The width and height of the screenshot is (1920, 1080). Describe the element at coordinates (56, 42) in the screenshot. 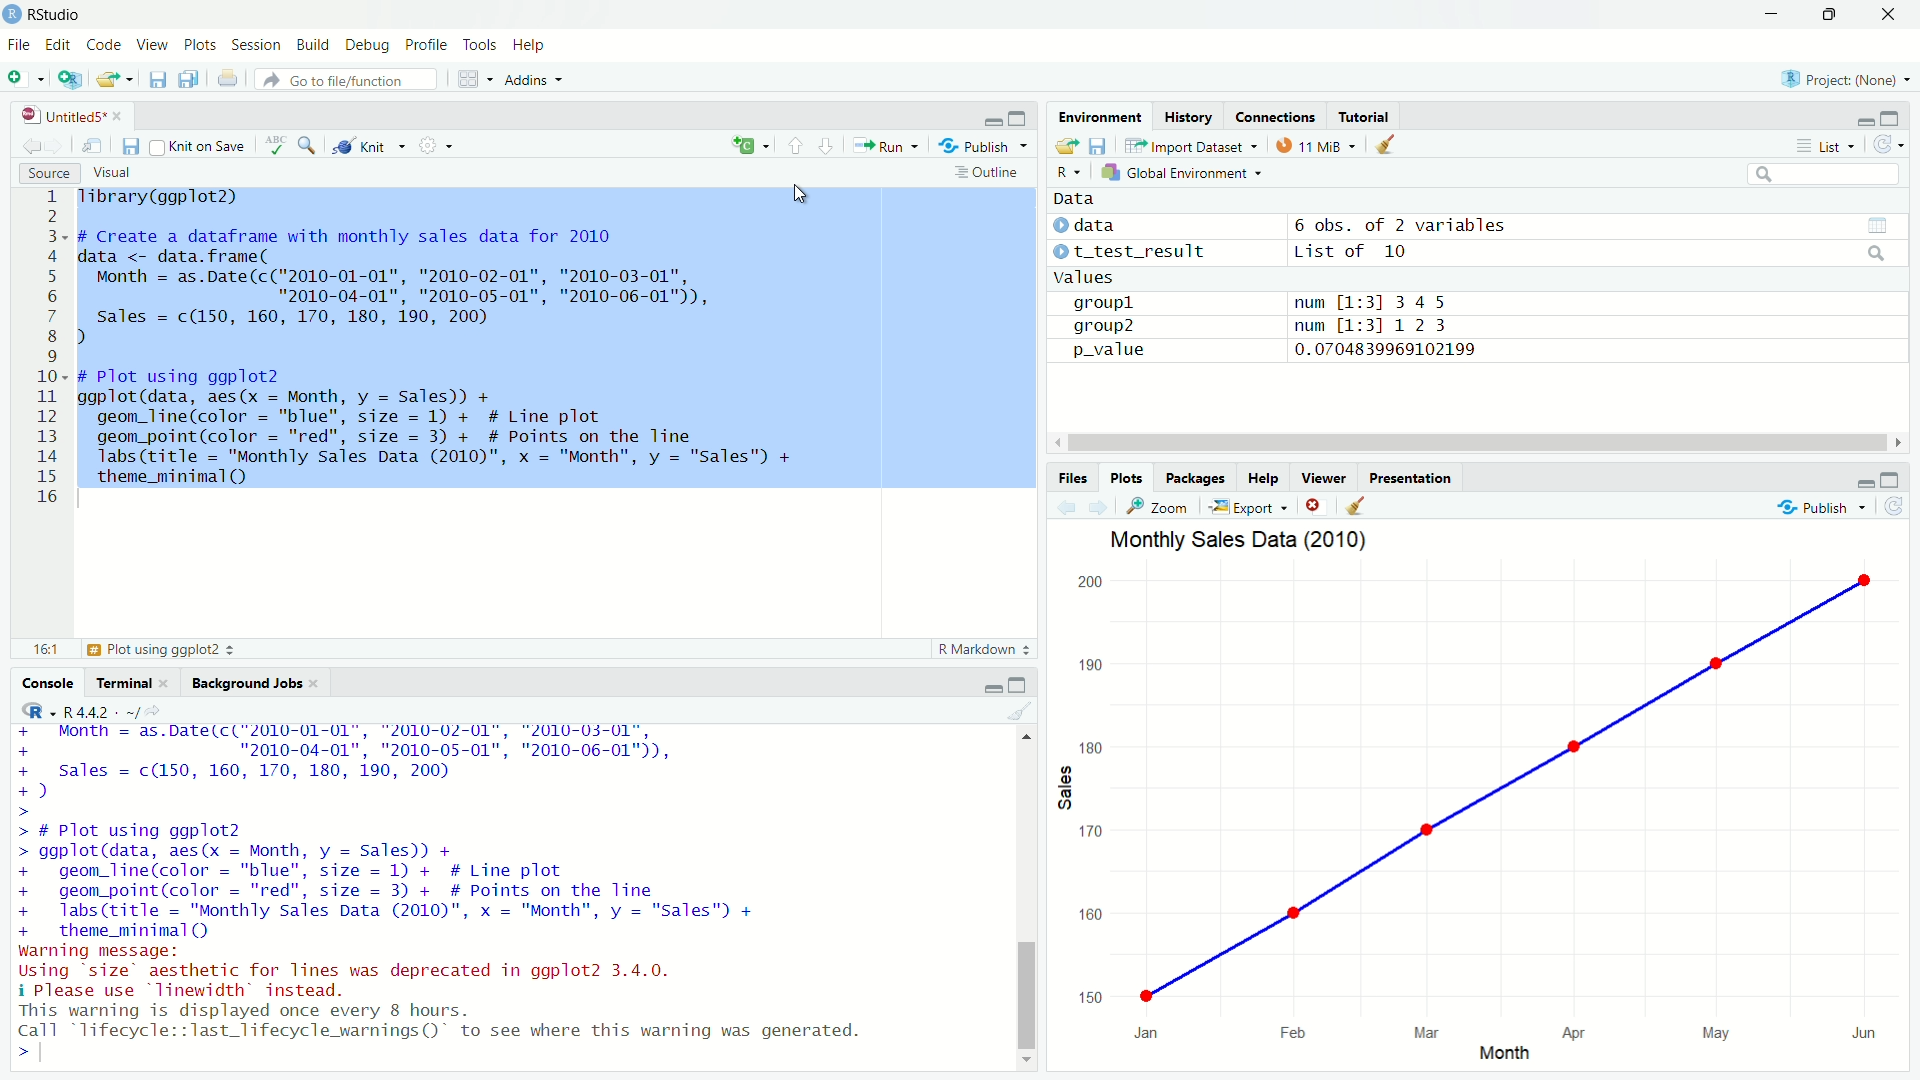

I see `Edit` at that location.